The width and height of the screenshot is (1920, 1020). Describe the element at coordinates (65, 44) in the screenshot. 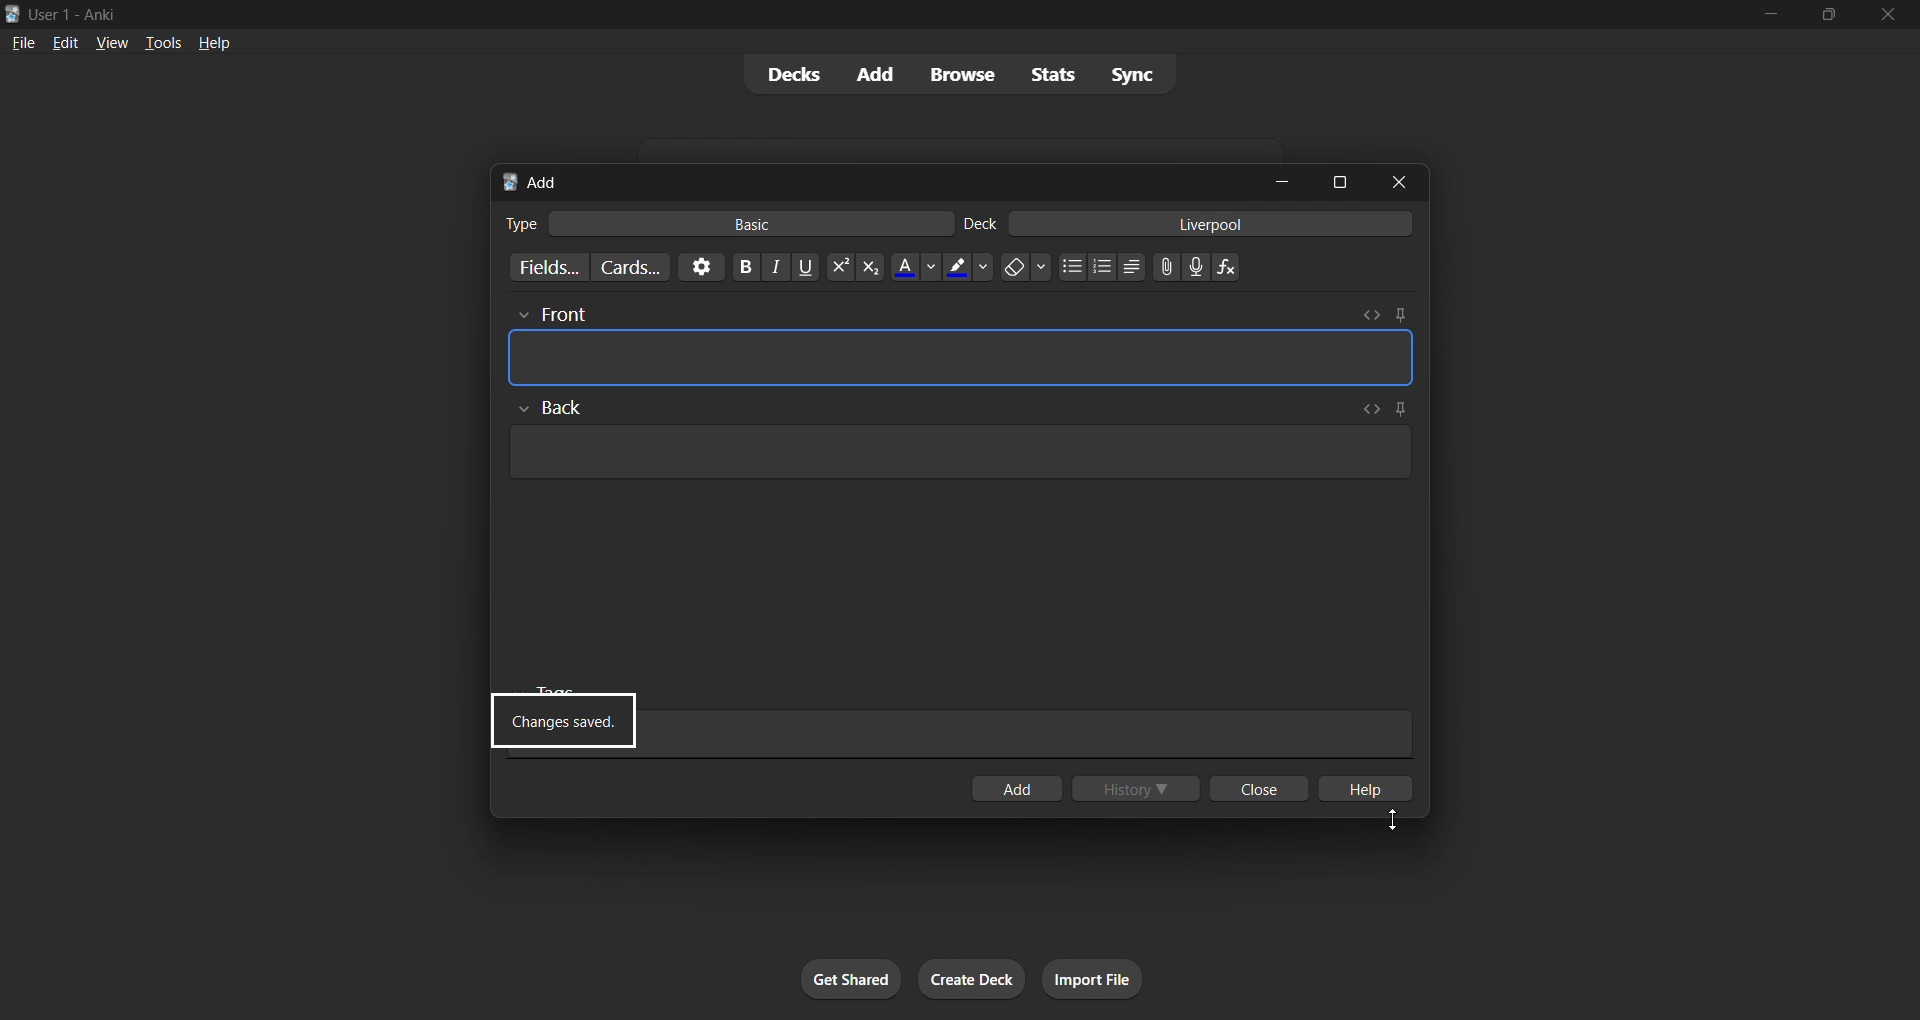

I see `edit` at that location.